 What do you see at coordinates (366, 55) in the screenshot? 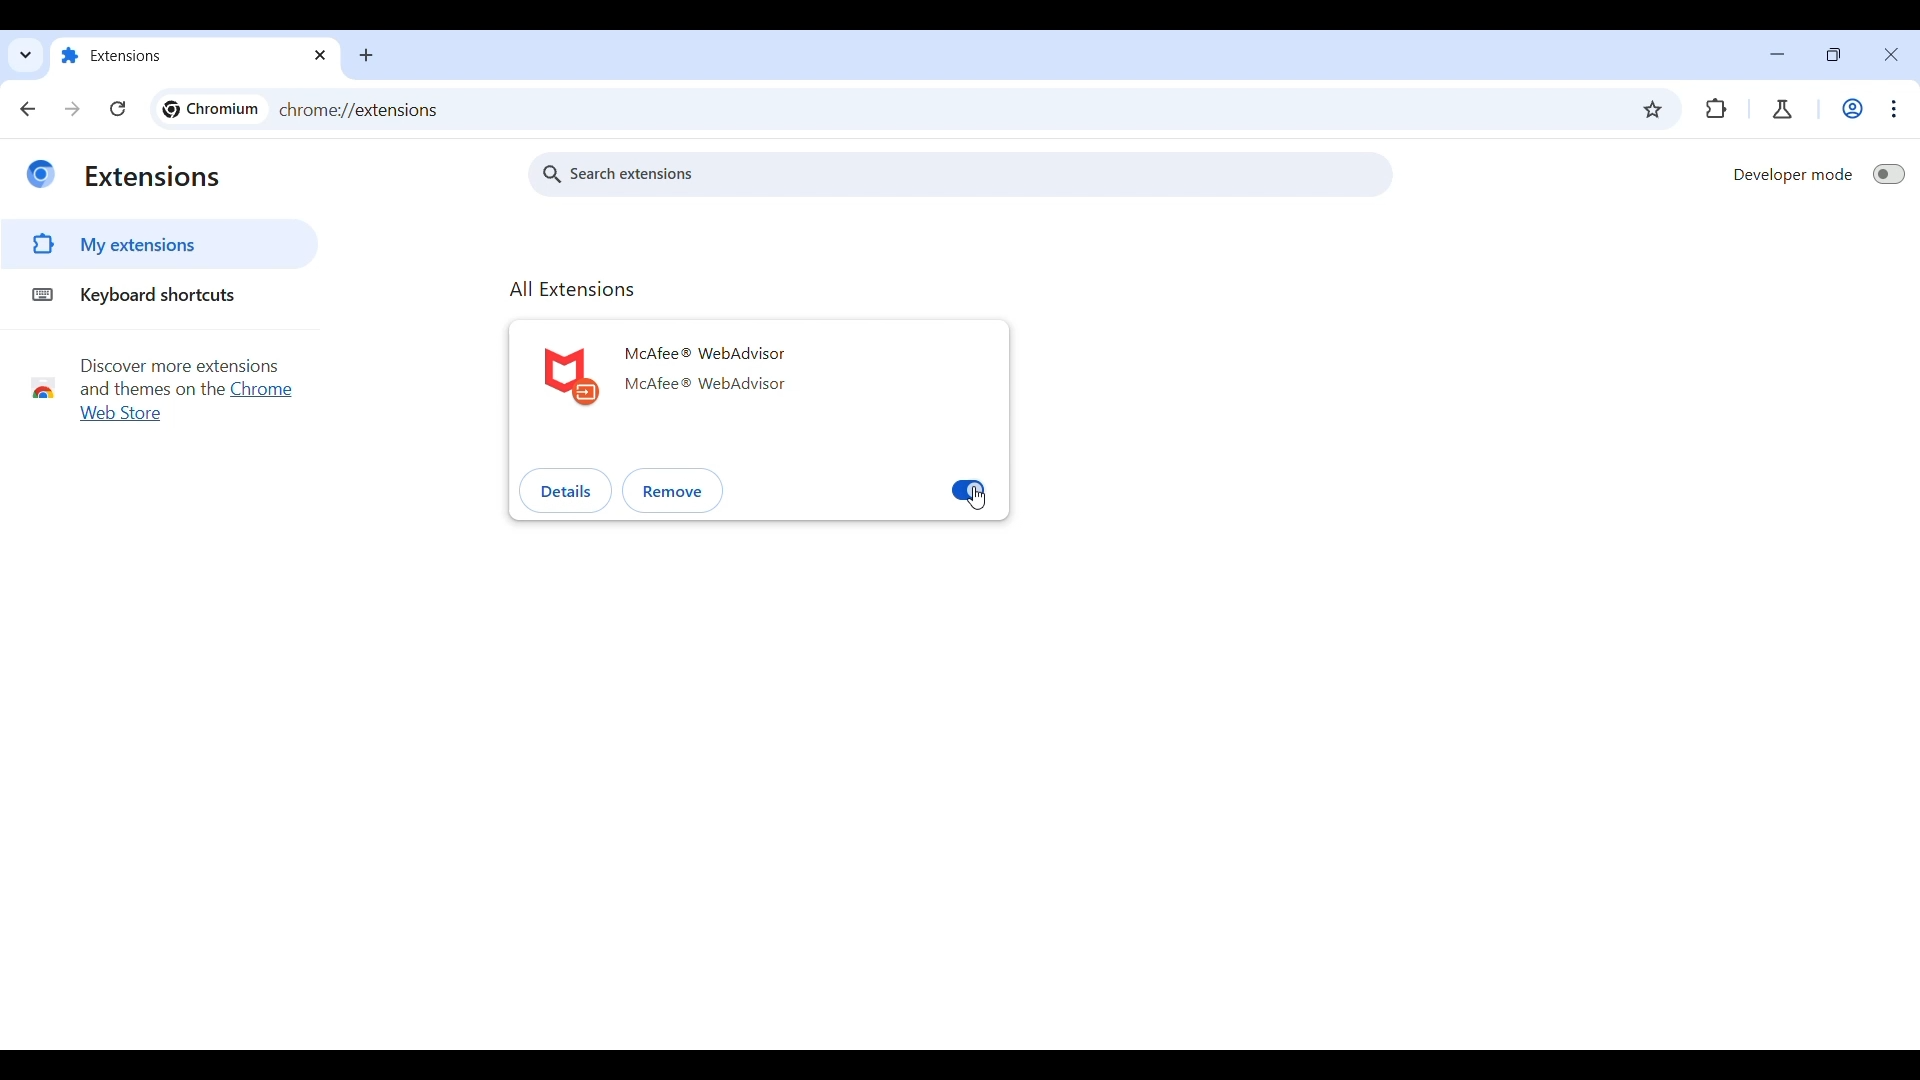
I see `Add new tab` at bounding box center [366, 55].